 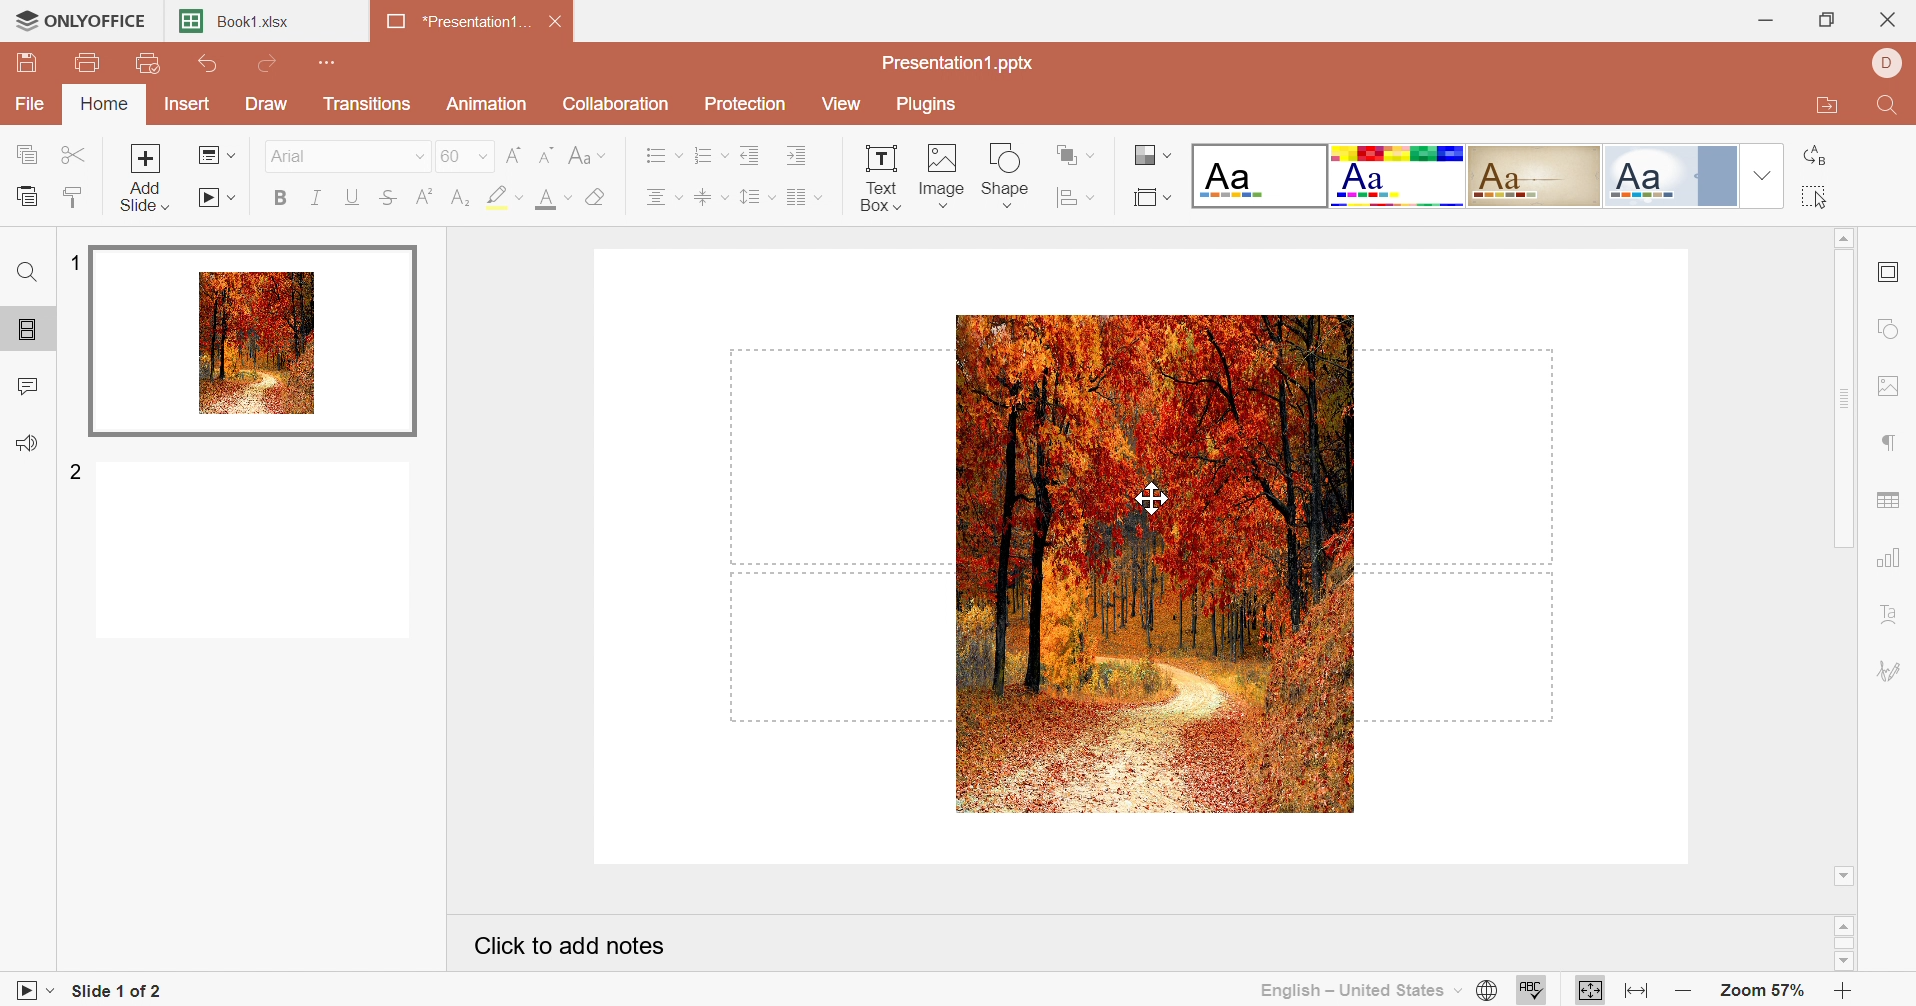 I want to click on Paragraph settings, so click(x=1886, y=440).